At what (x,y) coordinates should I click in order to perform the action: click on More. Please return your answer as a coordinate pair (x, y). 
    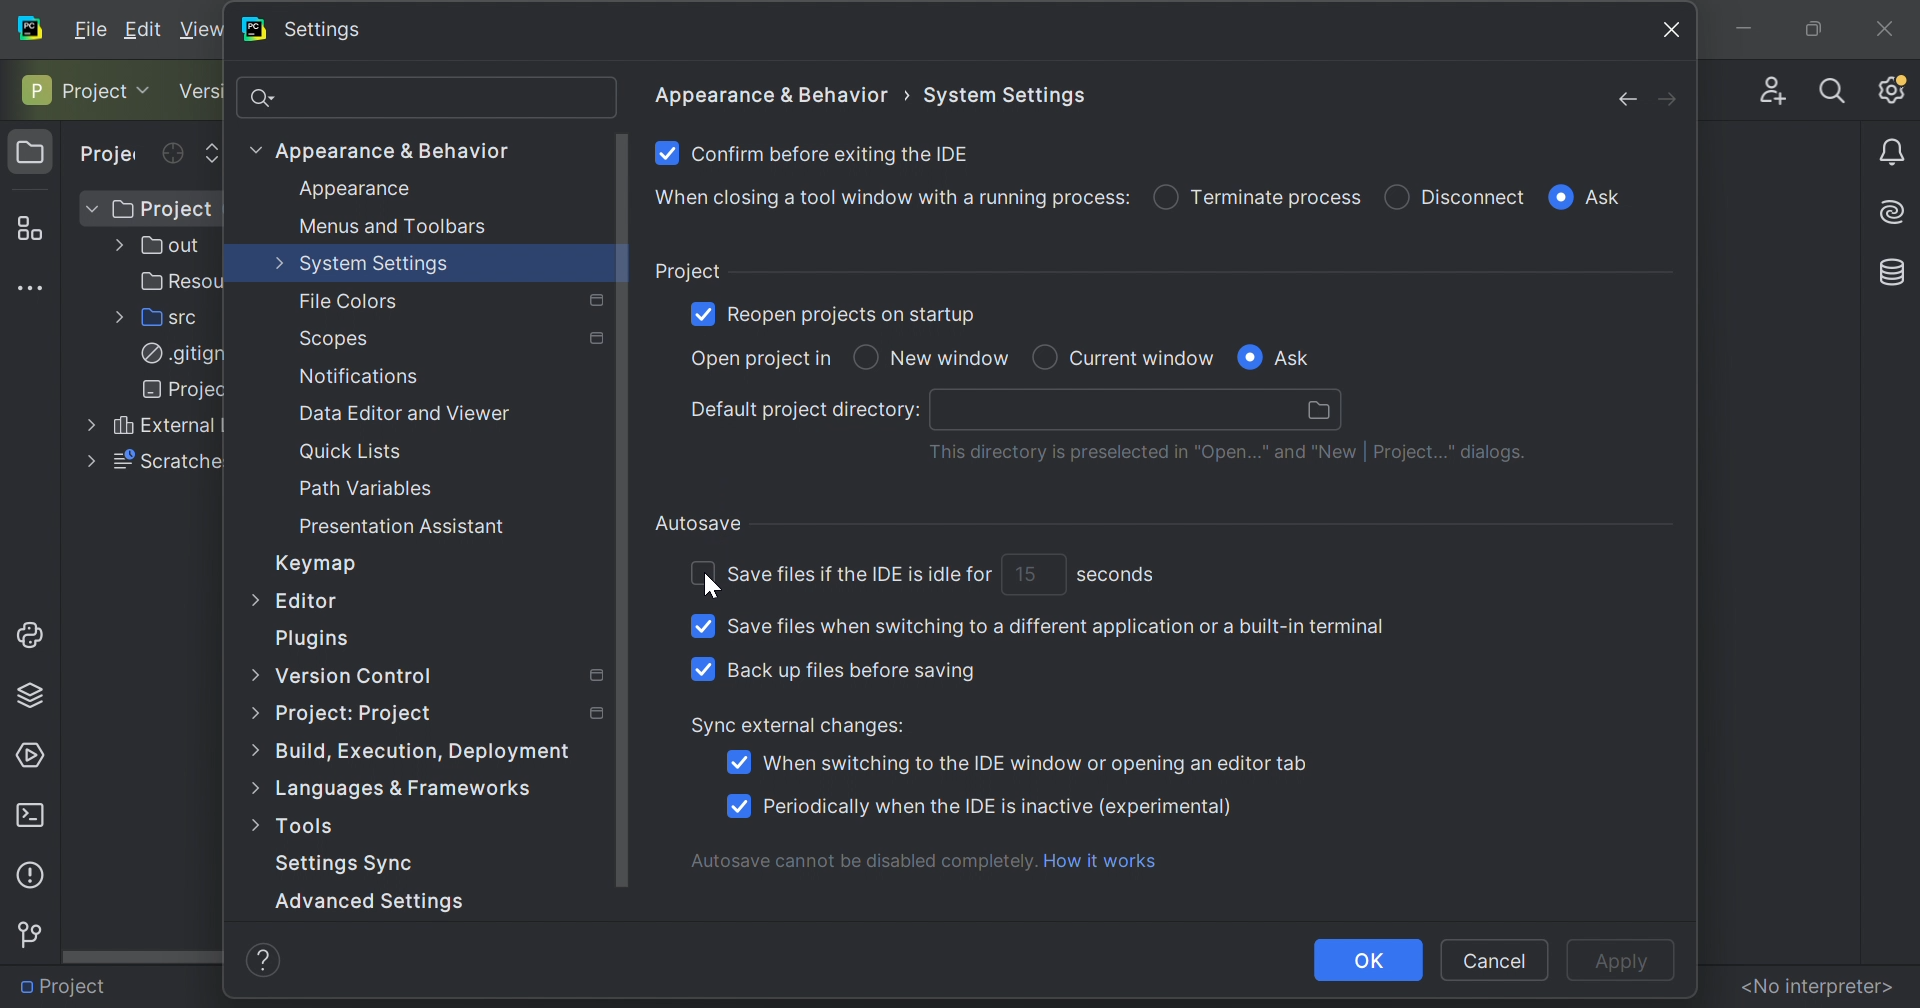
    Looking at the image, I should click on (276, 261).